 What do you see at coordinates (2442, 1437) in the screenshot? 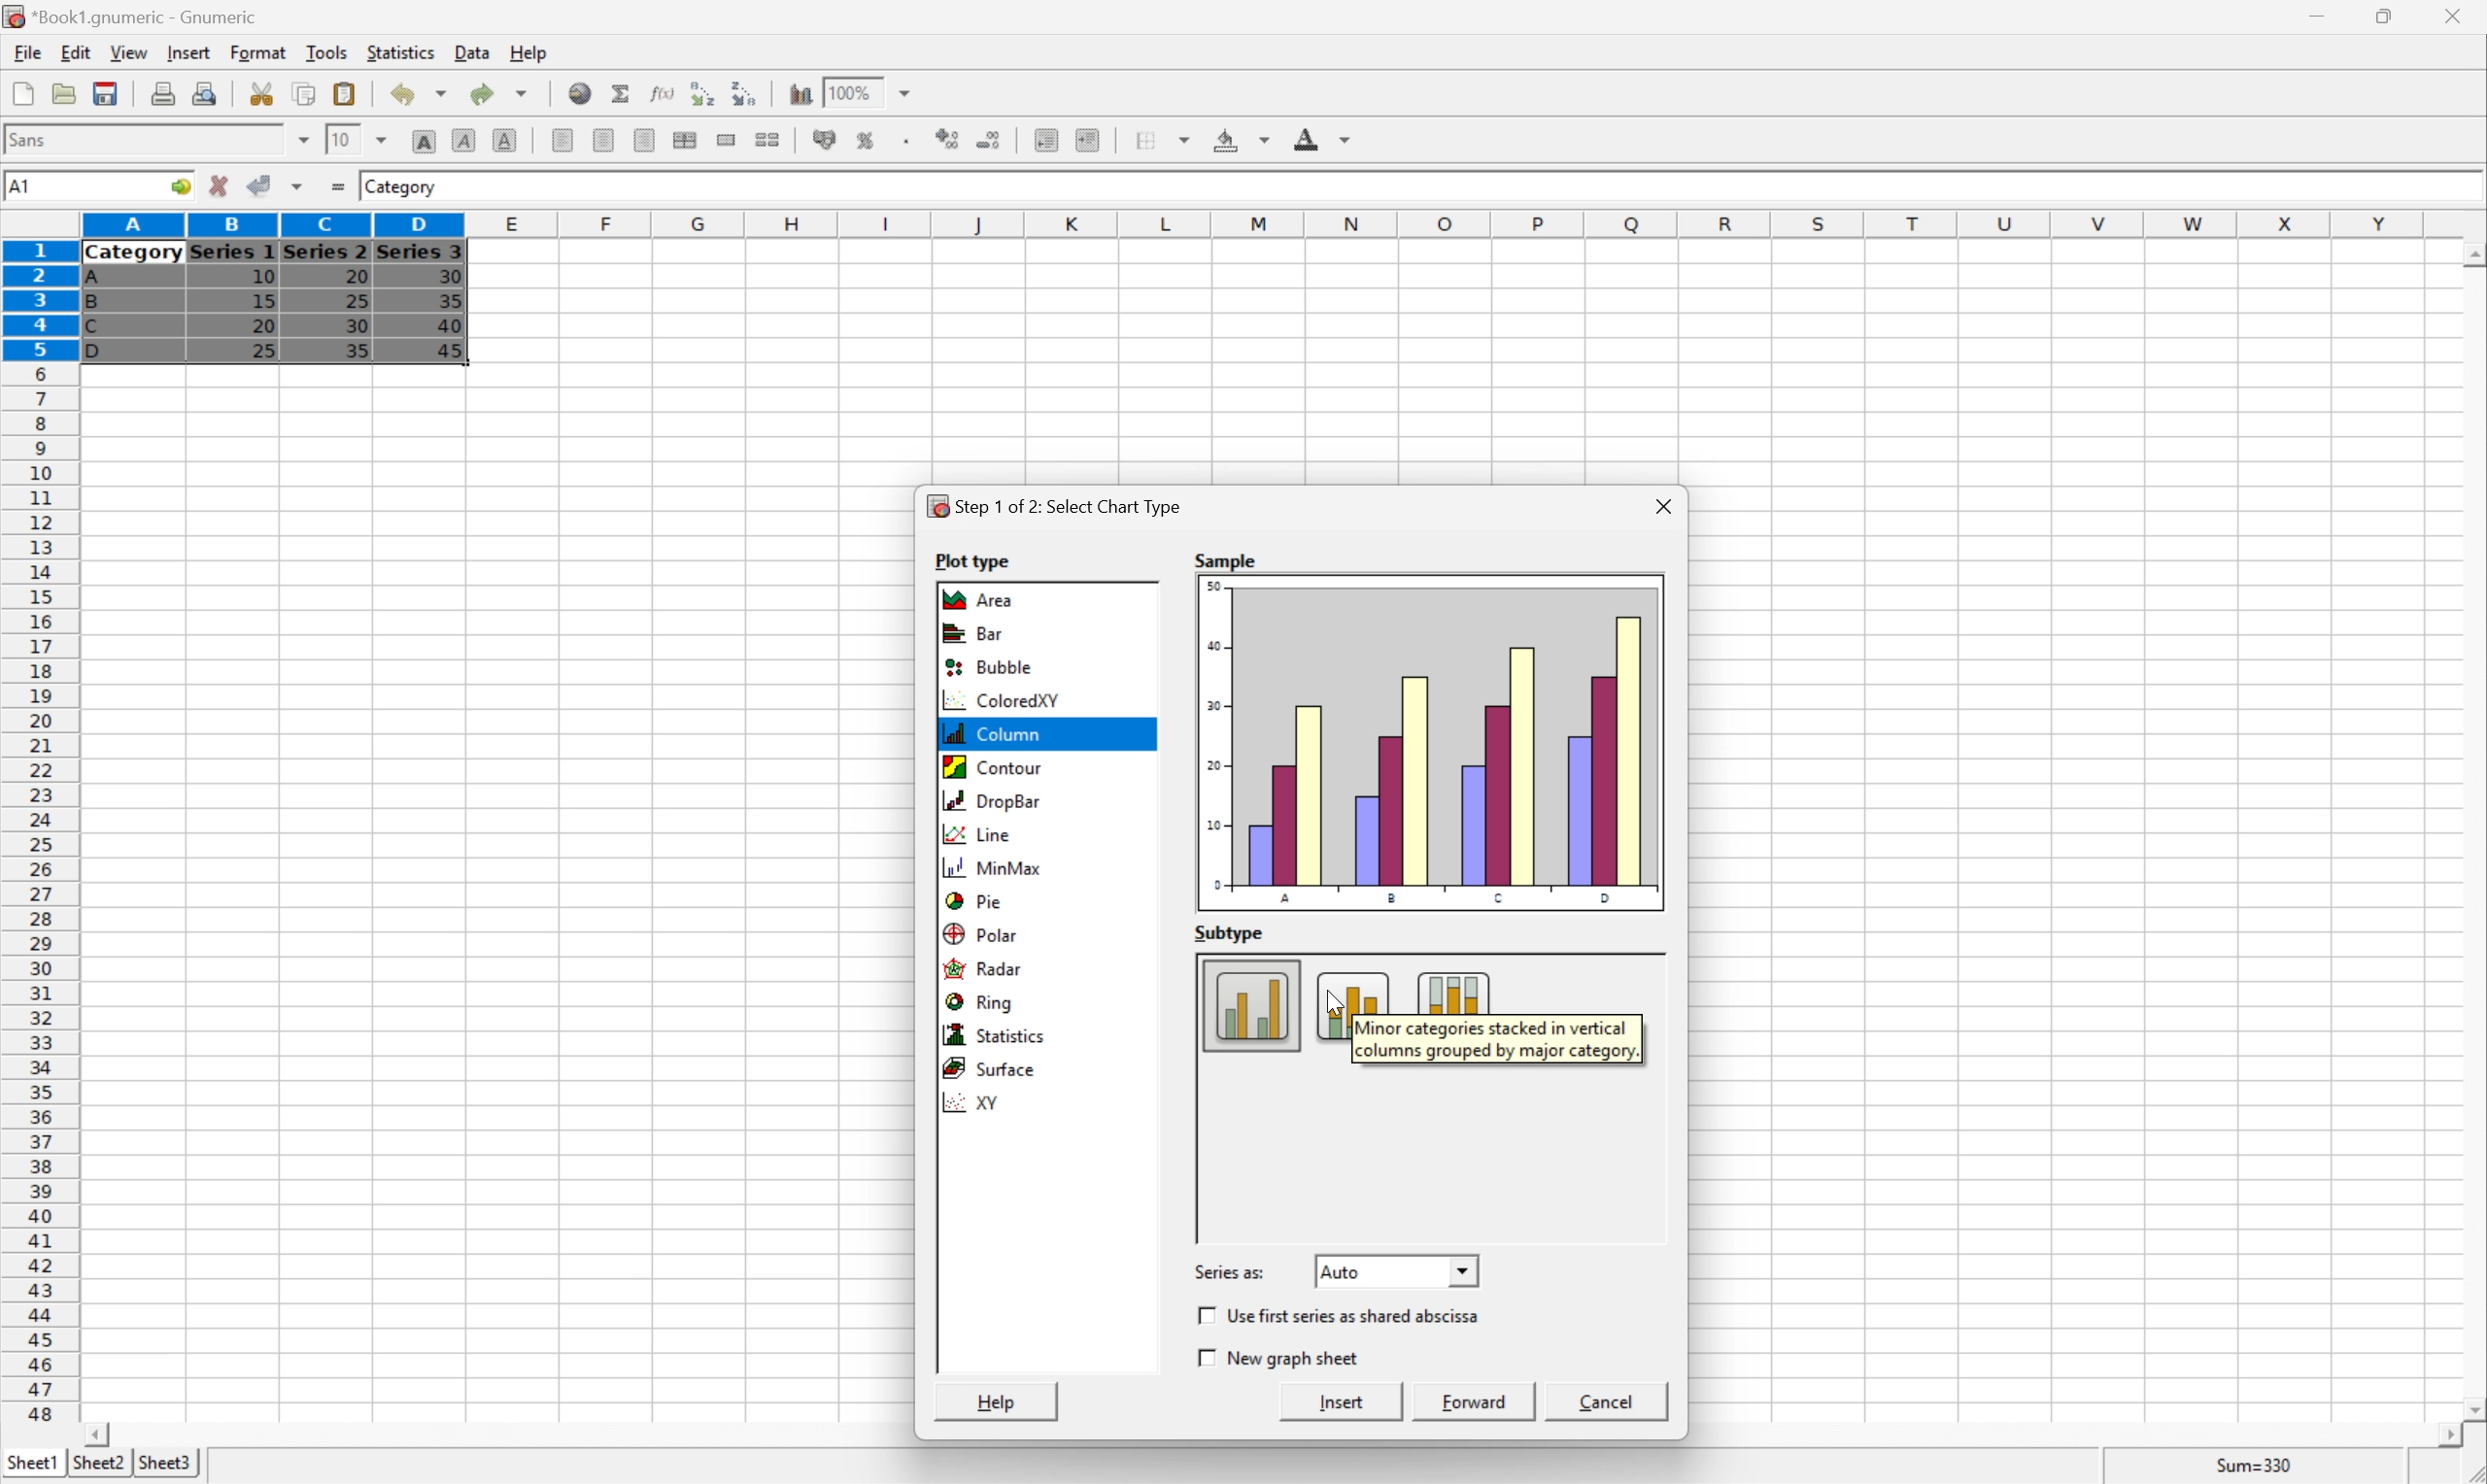
I see `Scroll Right` at bounding box center [2442, 1437].